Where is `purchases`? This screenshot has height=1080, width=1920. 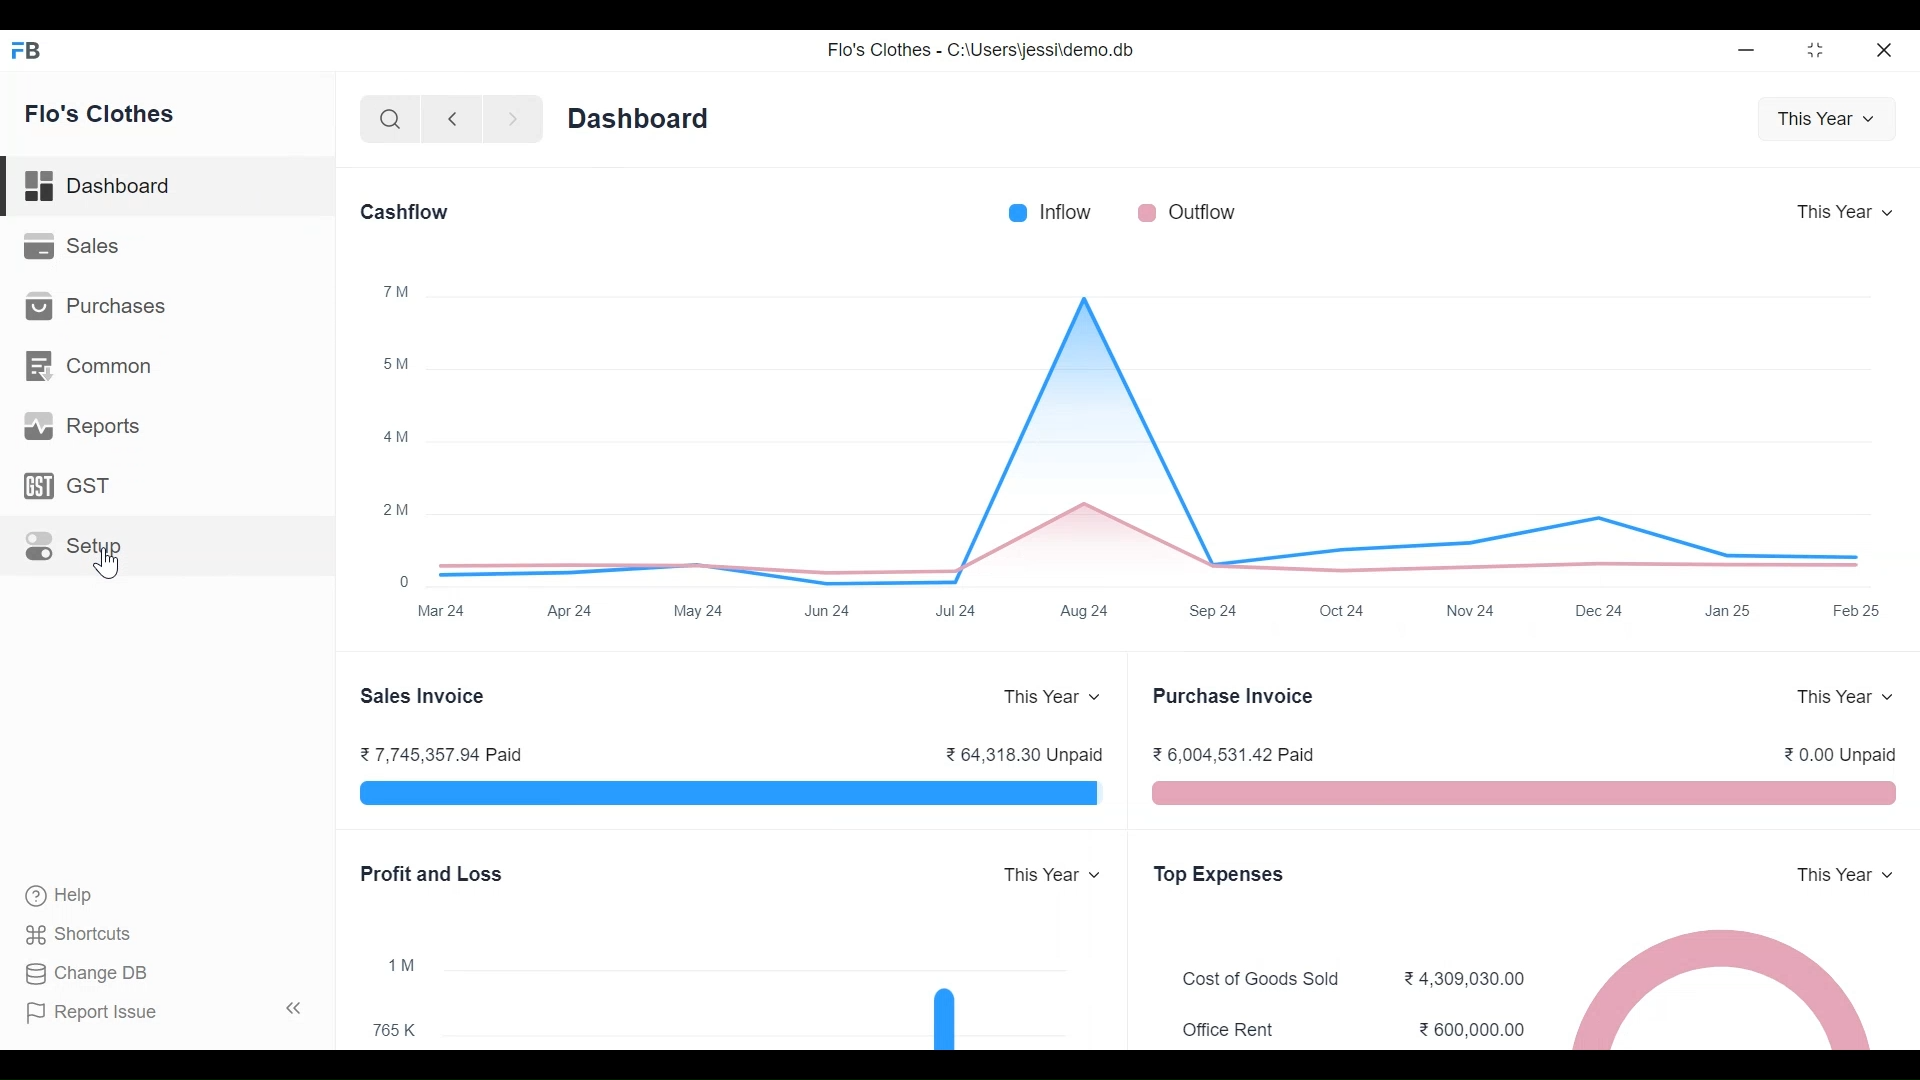 purchases is located at coordinates (94, 305).